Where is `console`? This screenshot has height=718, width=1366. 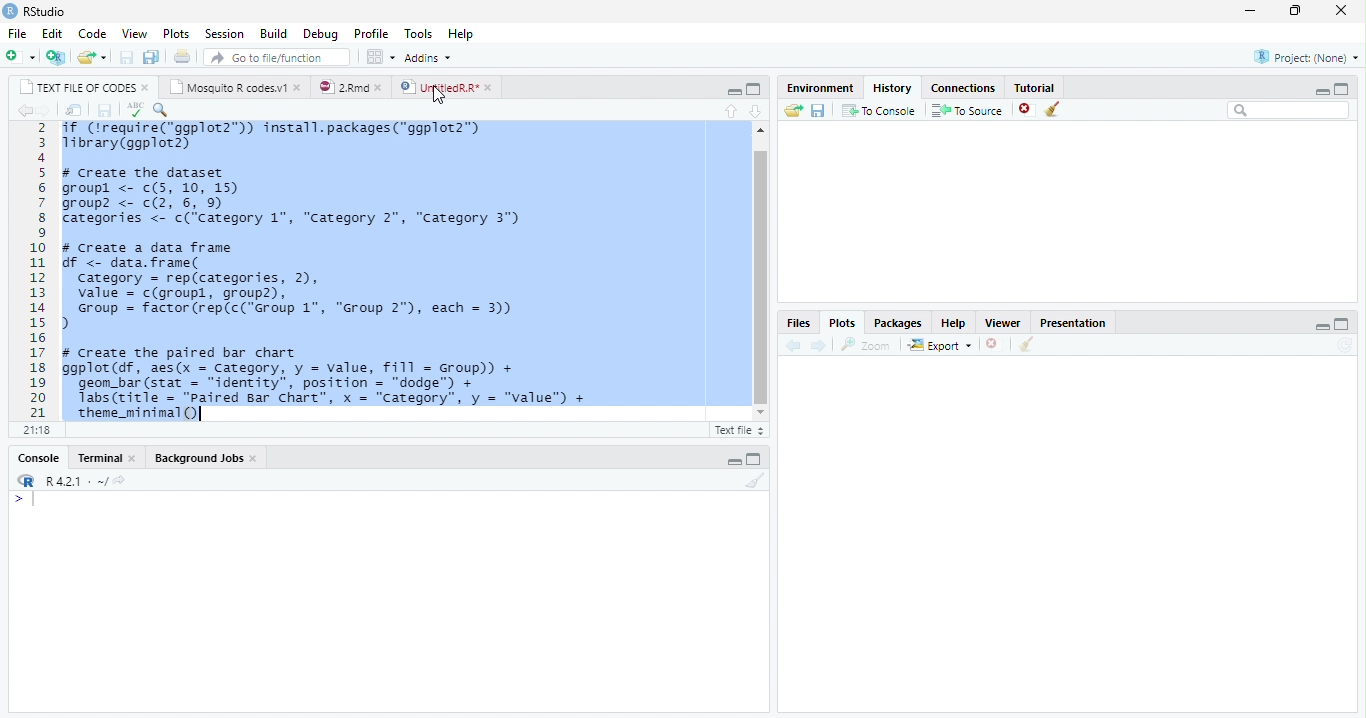
console is located at coordinates (38, 458).